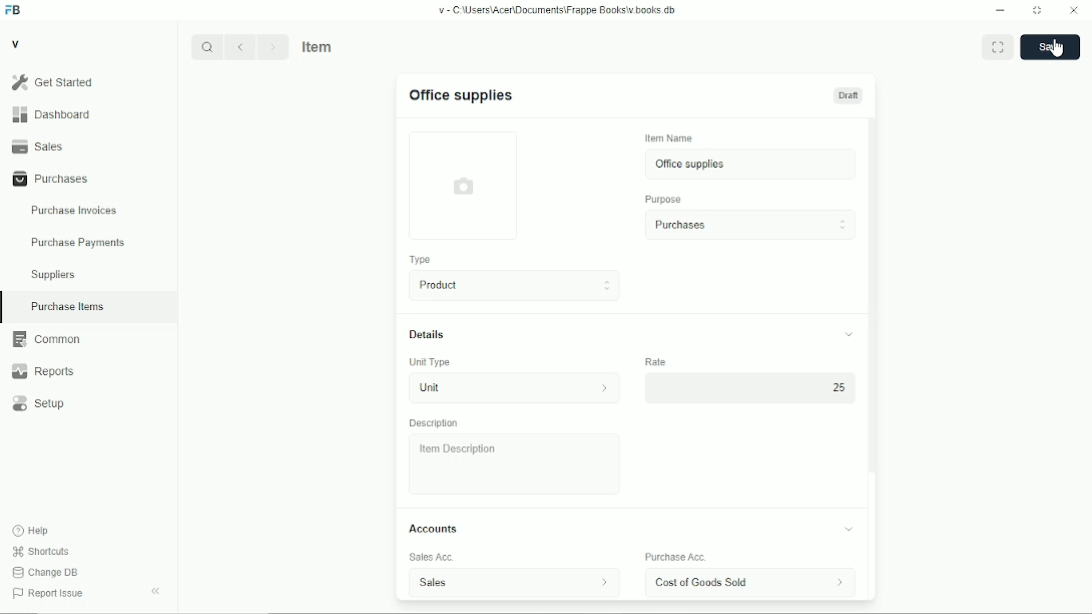 This screenshot has width=1092, height=614. Describe the element at coordinates (207, 47) in the screenshot. I see `Search` at that location.